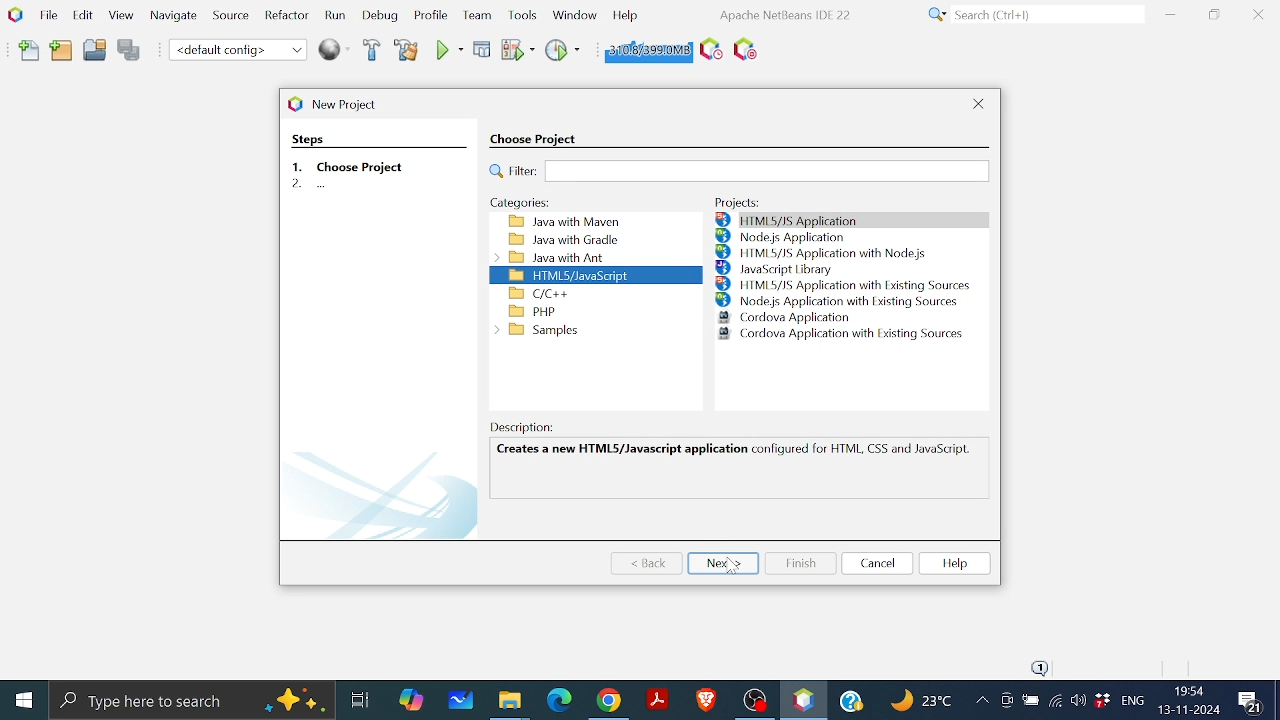 The width and height of the screenshot is (1280, 720). Describe the element at coordinates (778, 267) in the screenshot. I see `JavaScript library` at that location.